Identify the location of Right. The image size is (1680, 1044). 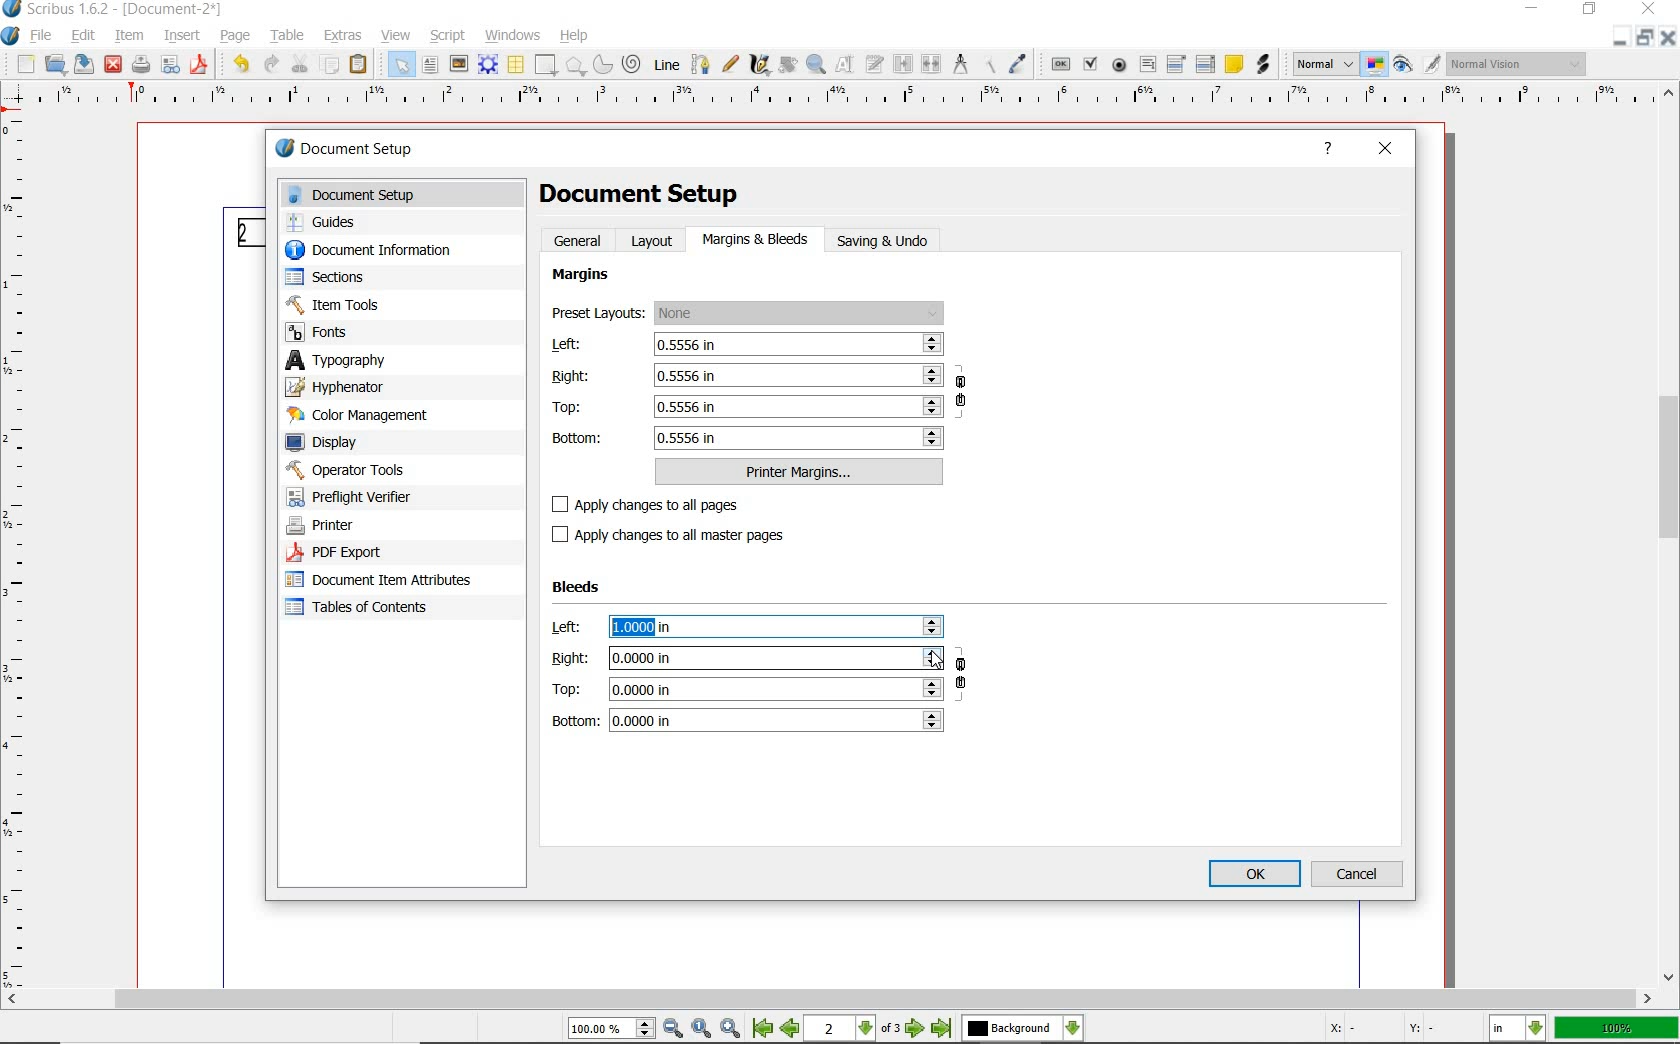
(747, 374).